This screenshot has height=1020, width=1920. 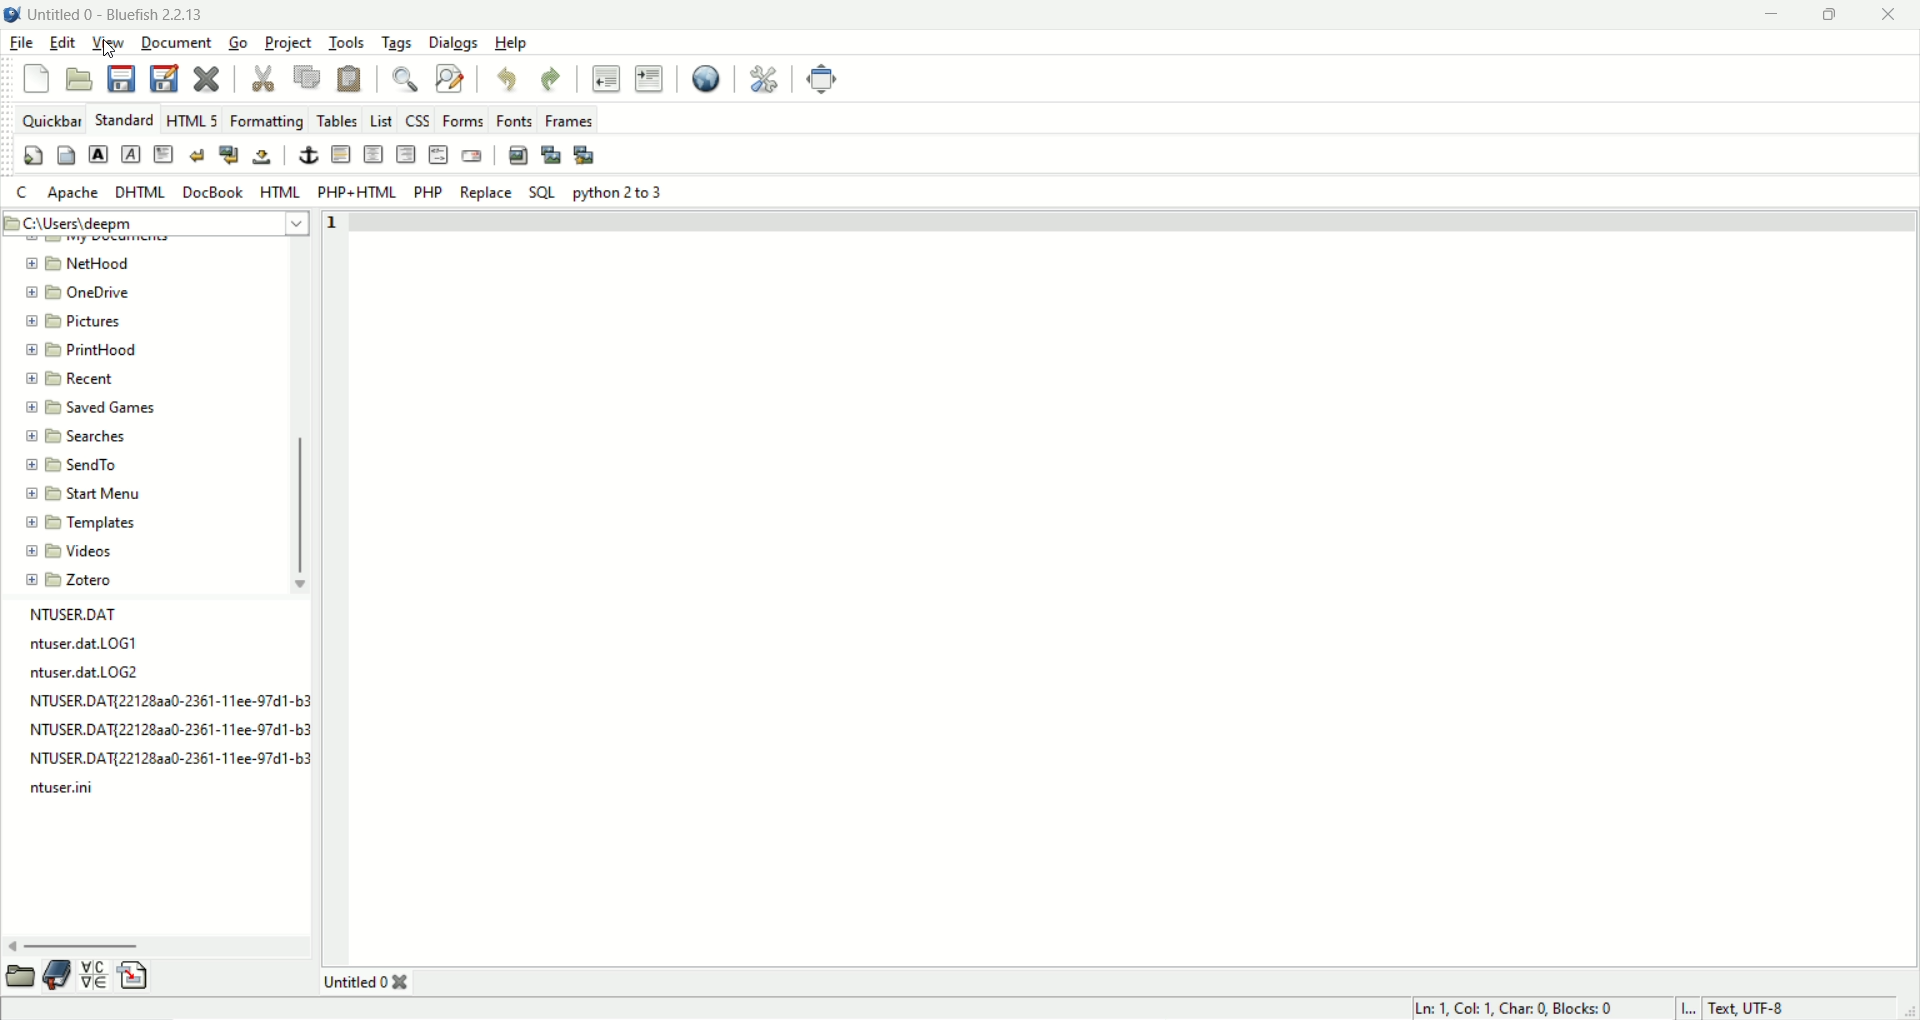 What do you see at coordinates (473, 155) in the screenshot?
I see `email` at bounding box center [473, 155].